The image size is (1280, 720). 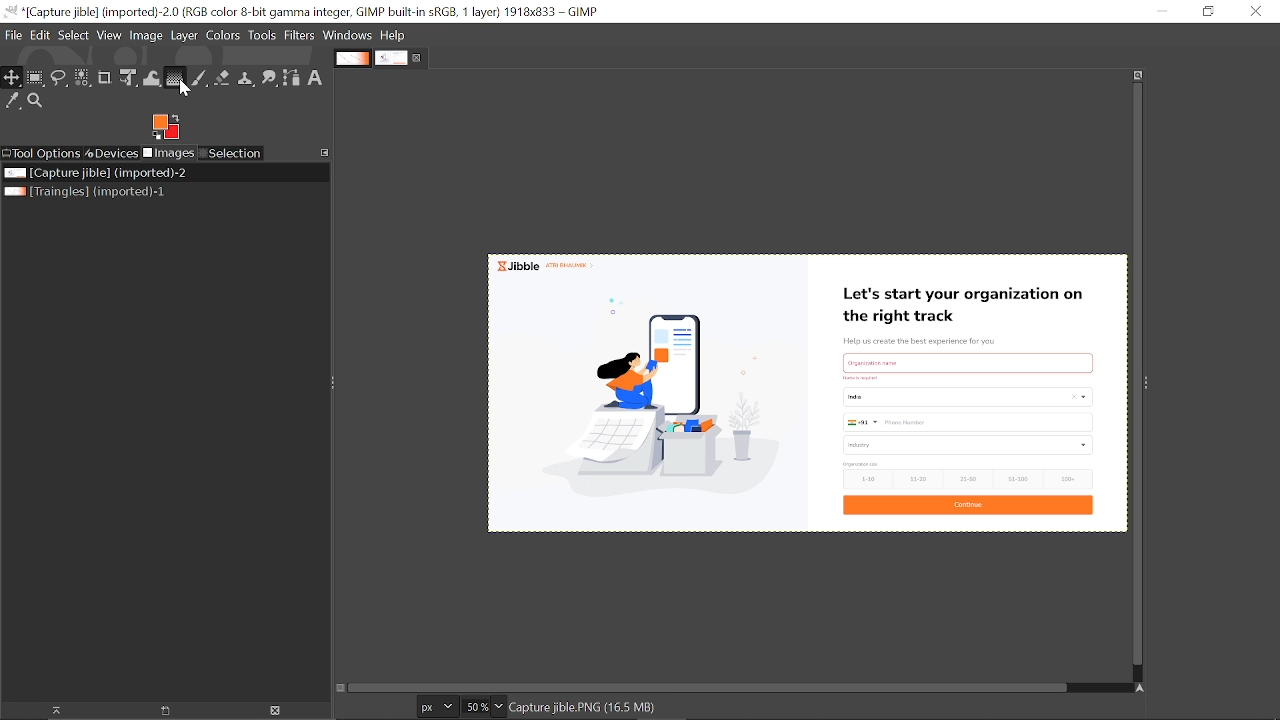 I want to click on Delete  the image, so click(x=278, y=711).